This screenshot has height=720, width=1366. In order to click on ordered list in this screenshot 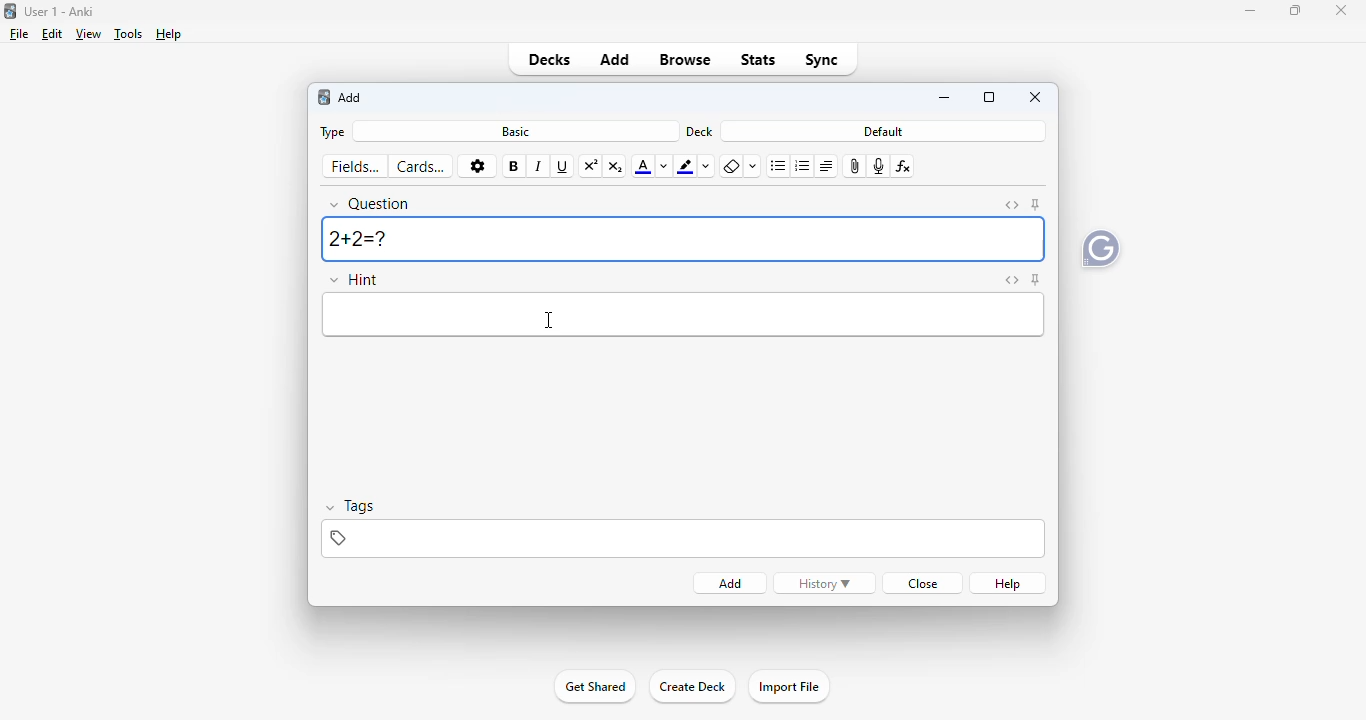, I will do `click(803, 166)`.